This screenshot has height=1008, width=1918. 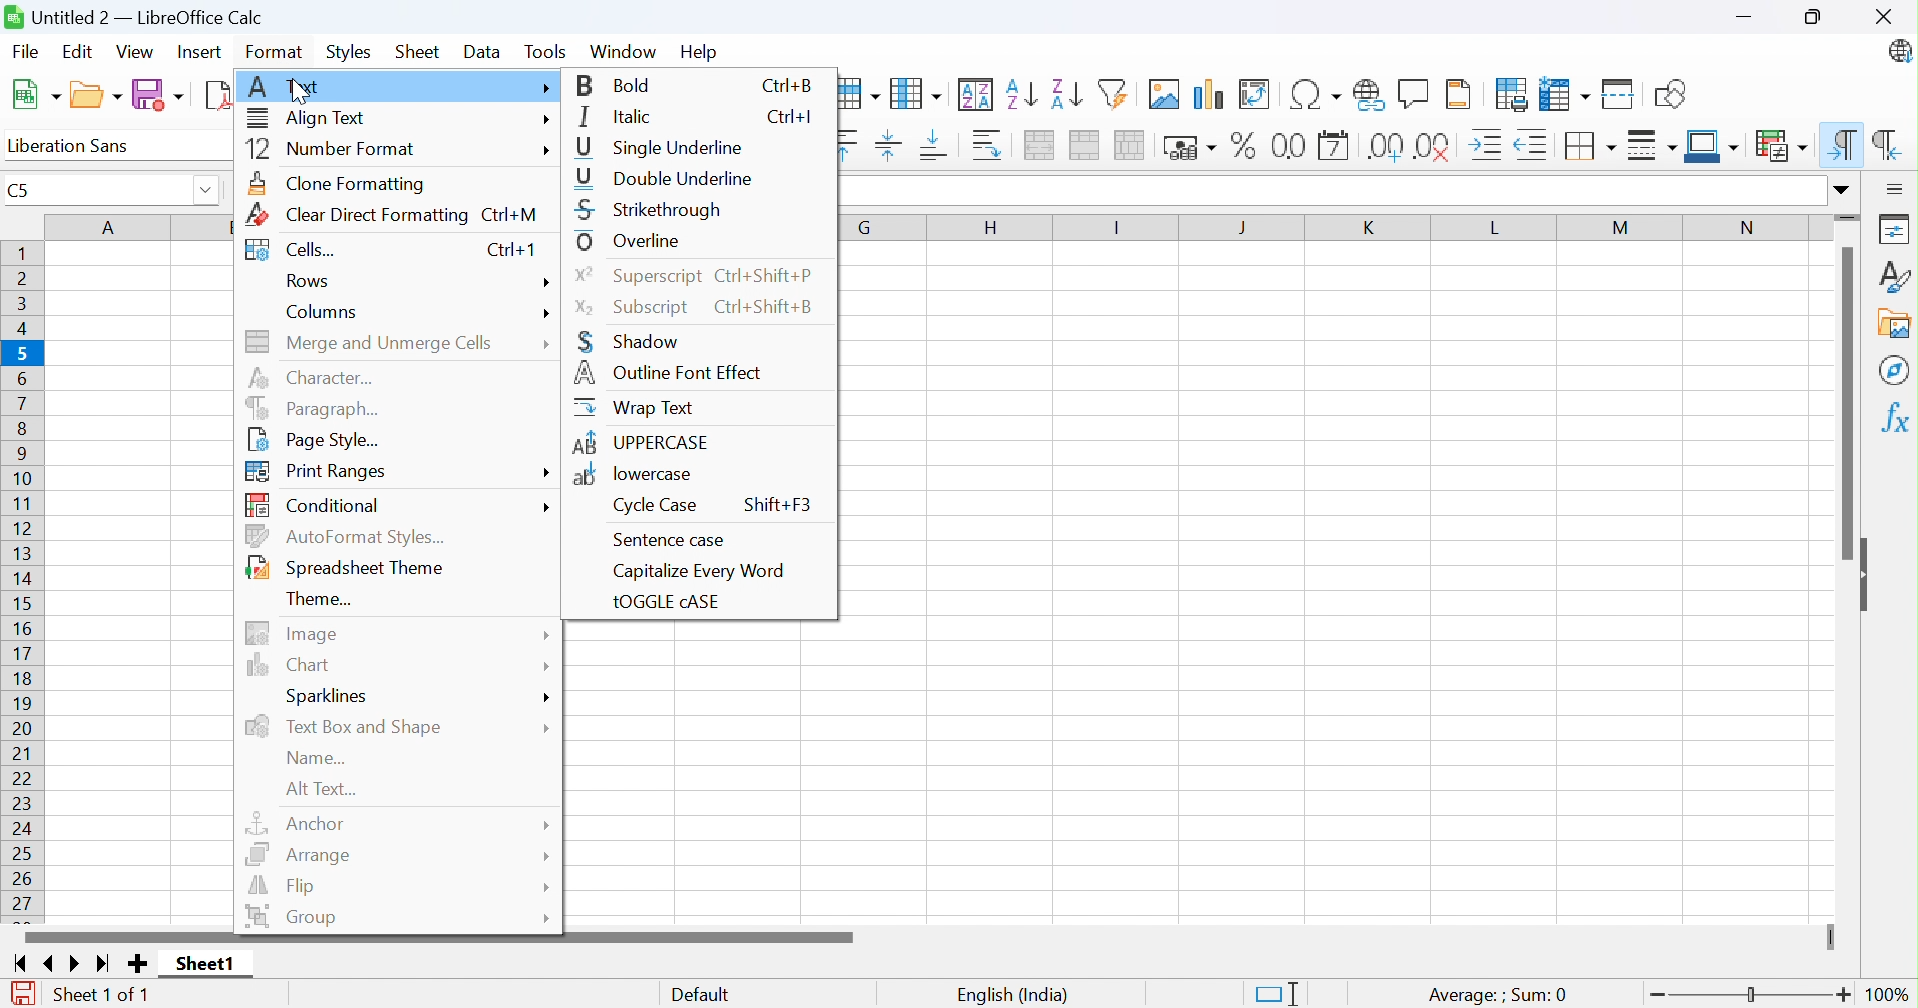 What do you see at coordinates (546, 701) in the screenshot?
I see `` at bounding box center [546, 701].